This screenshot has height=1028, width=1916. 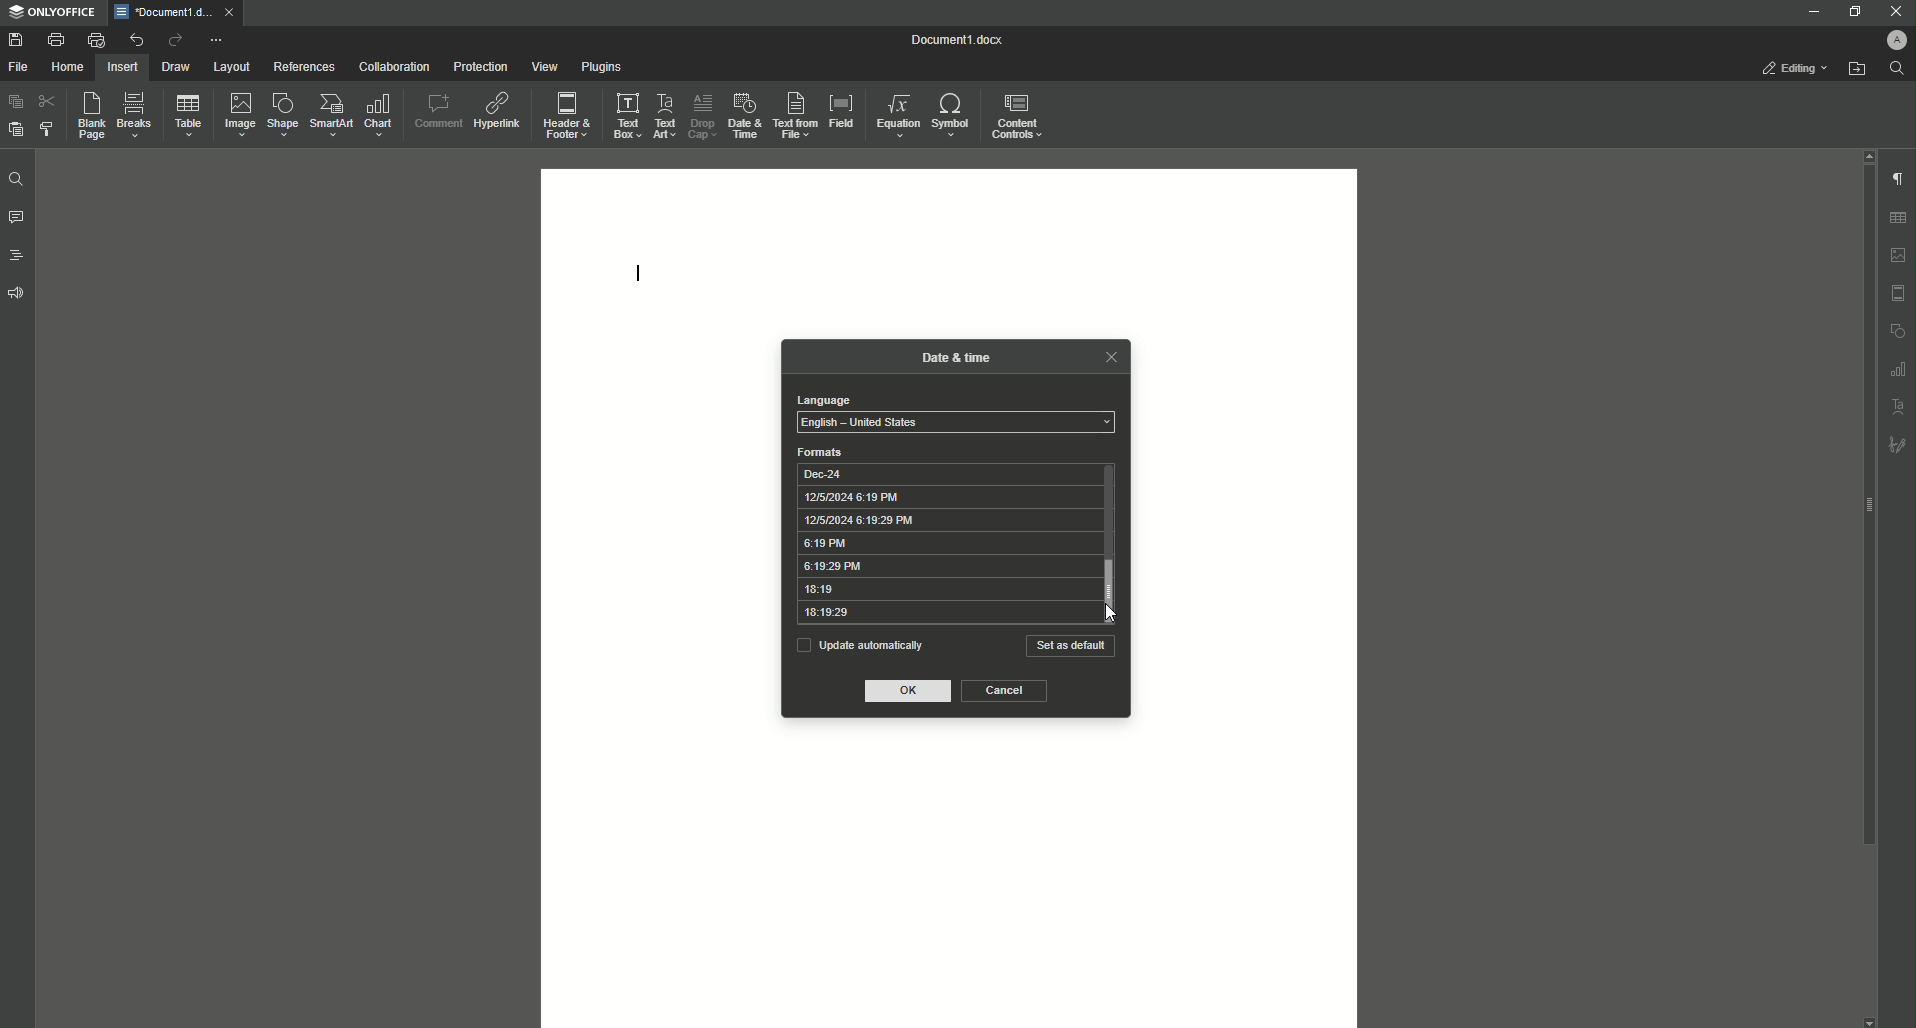 I want to click on 6:19 PM, so click(x=947, y=544).